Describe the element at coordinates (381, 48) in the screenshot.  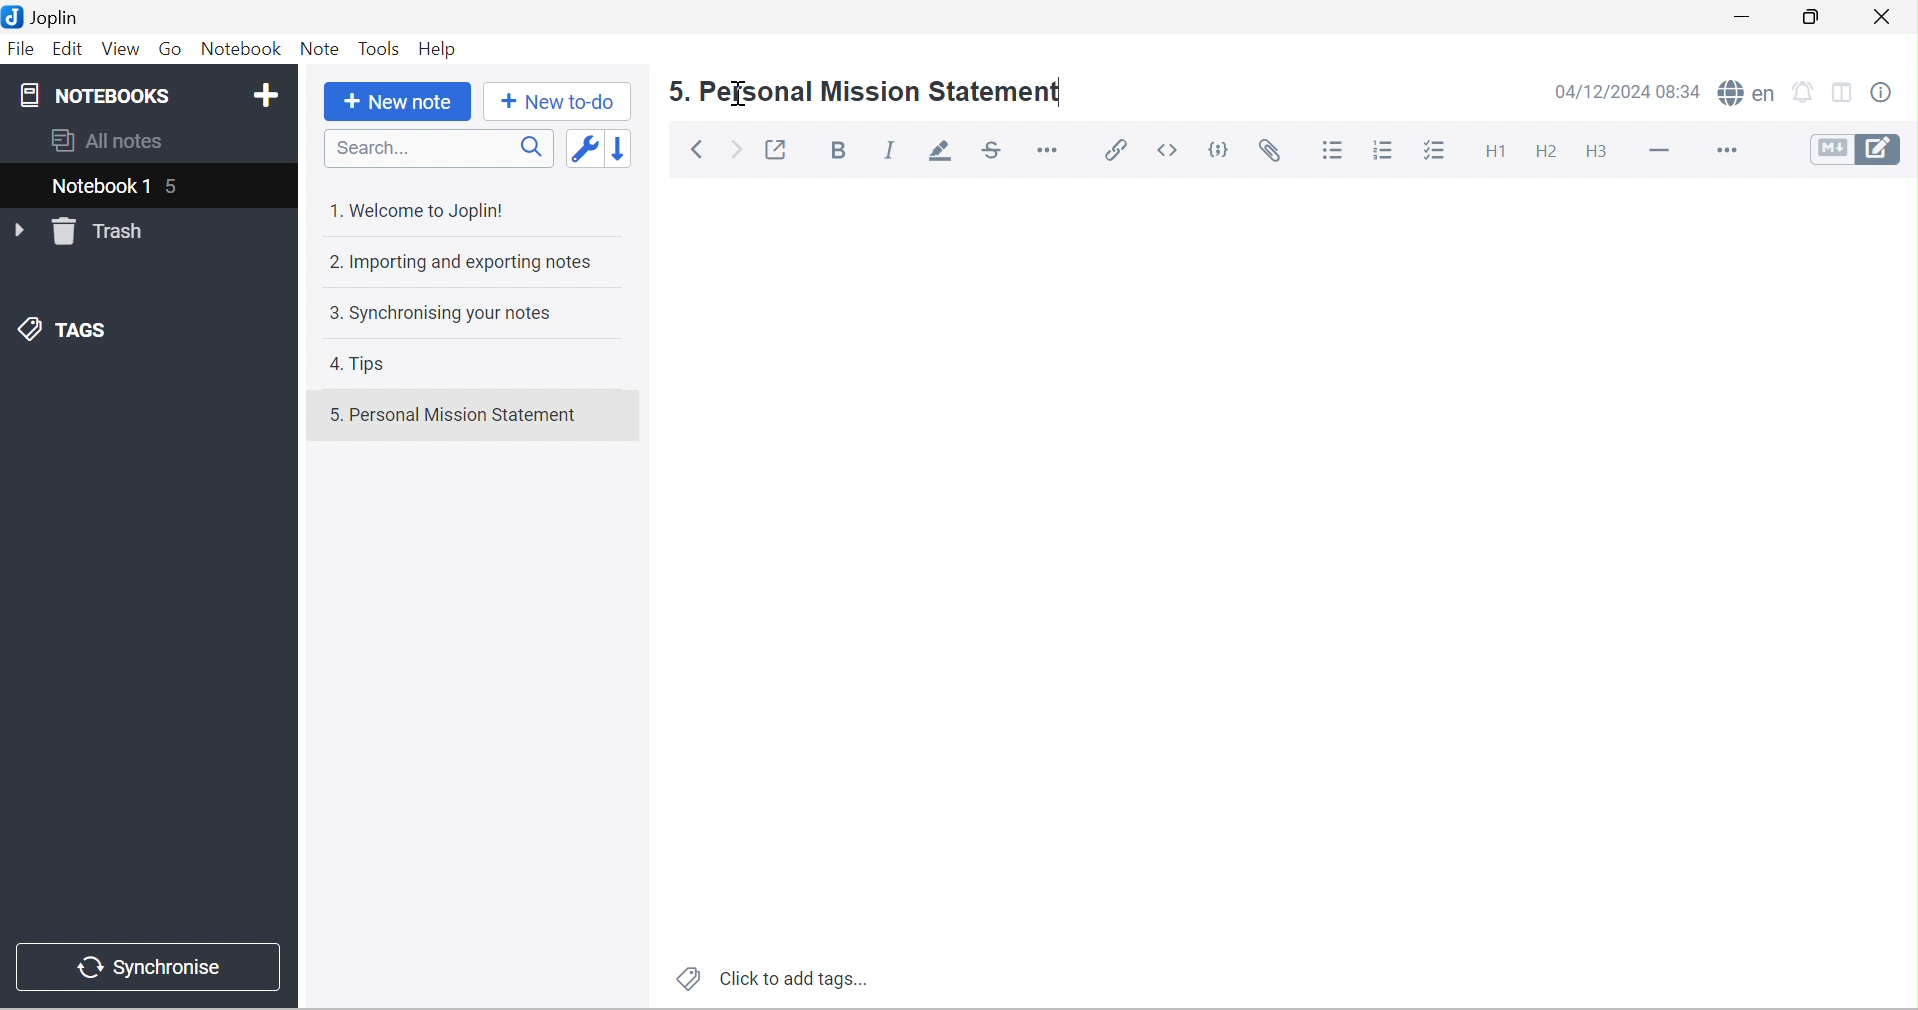
I see `Tools` at that location.